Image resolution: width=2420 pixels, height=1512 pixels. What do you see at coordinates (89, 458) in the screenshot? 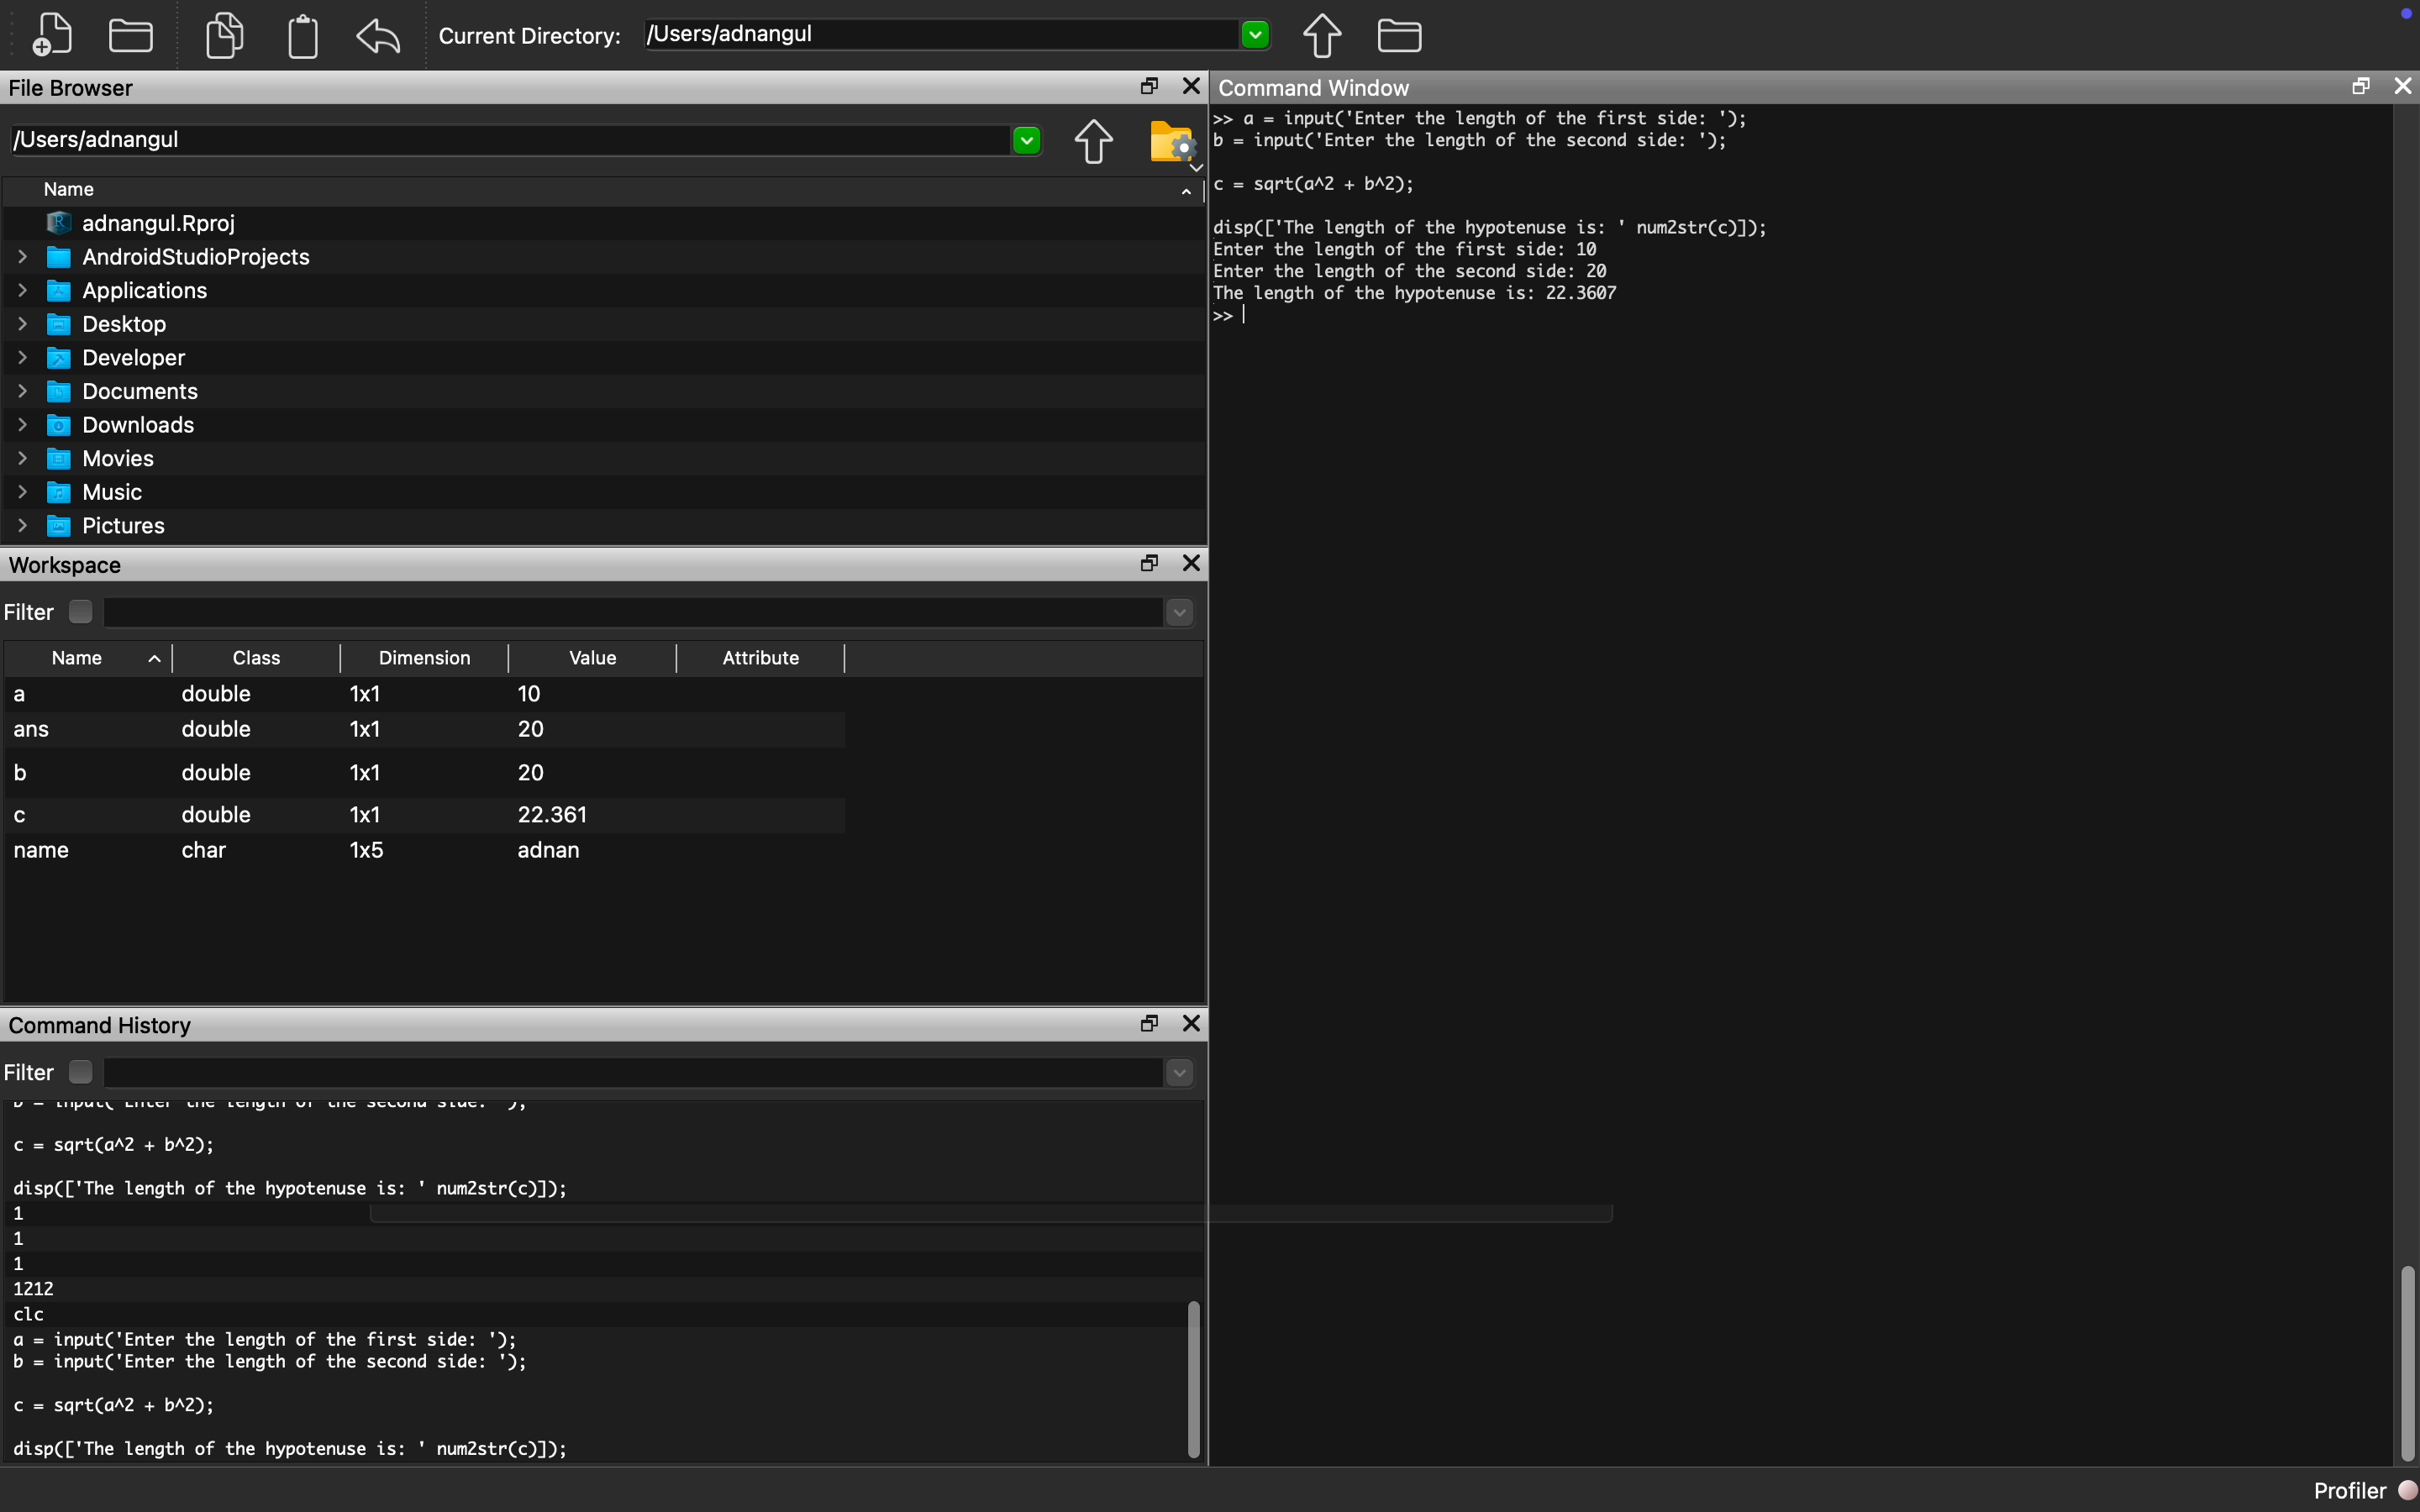
I see ` Movies` at bounding box center [89, 458].